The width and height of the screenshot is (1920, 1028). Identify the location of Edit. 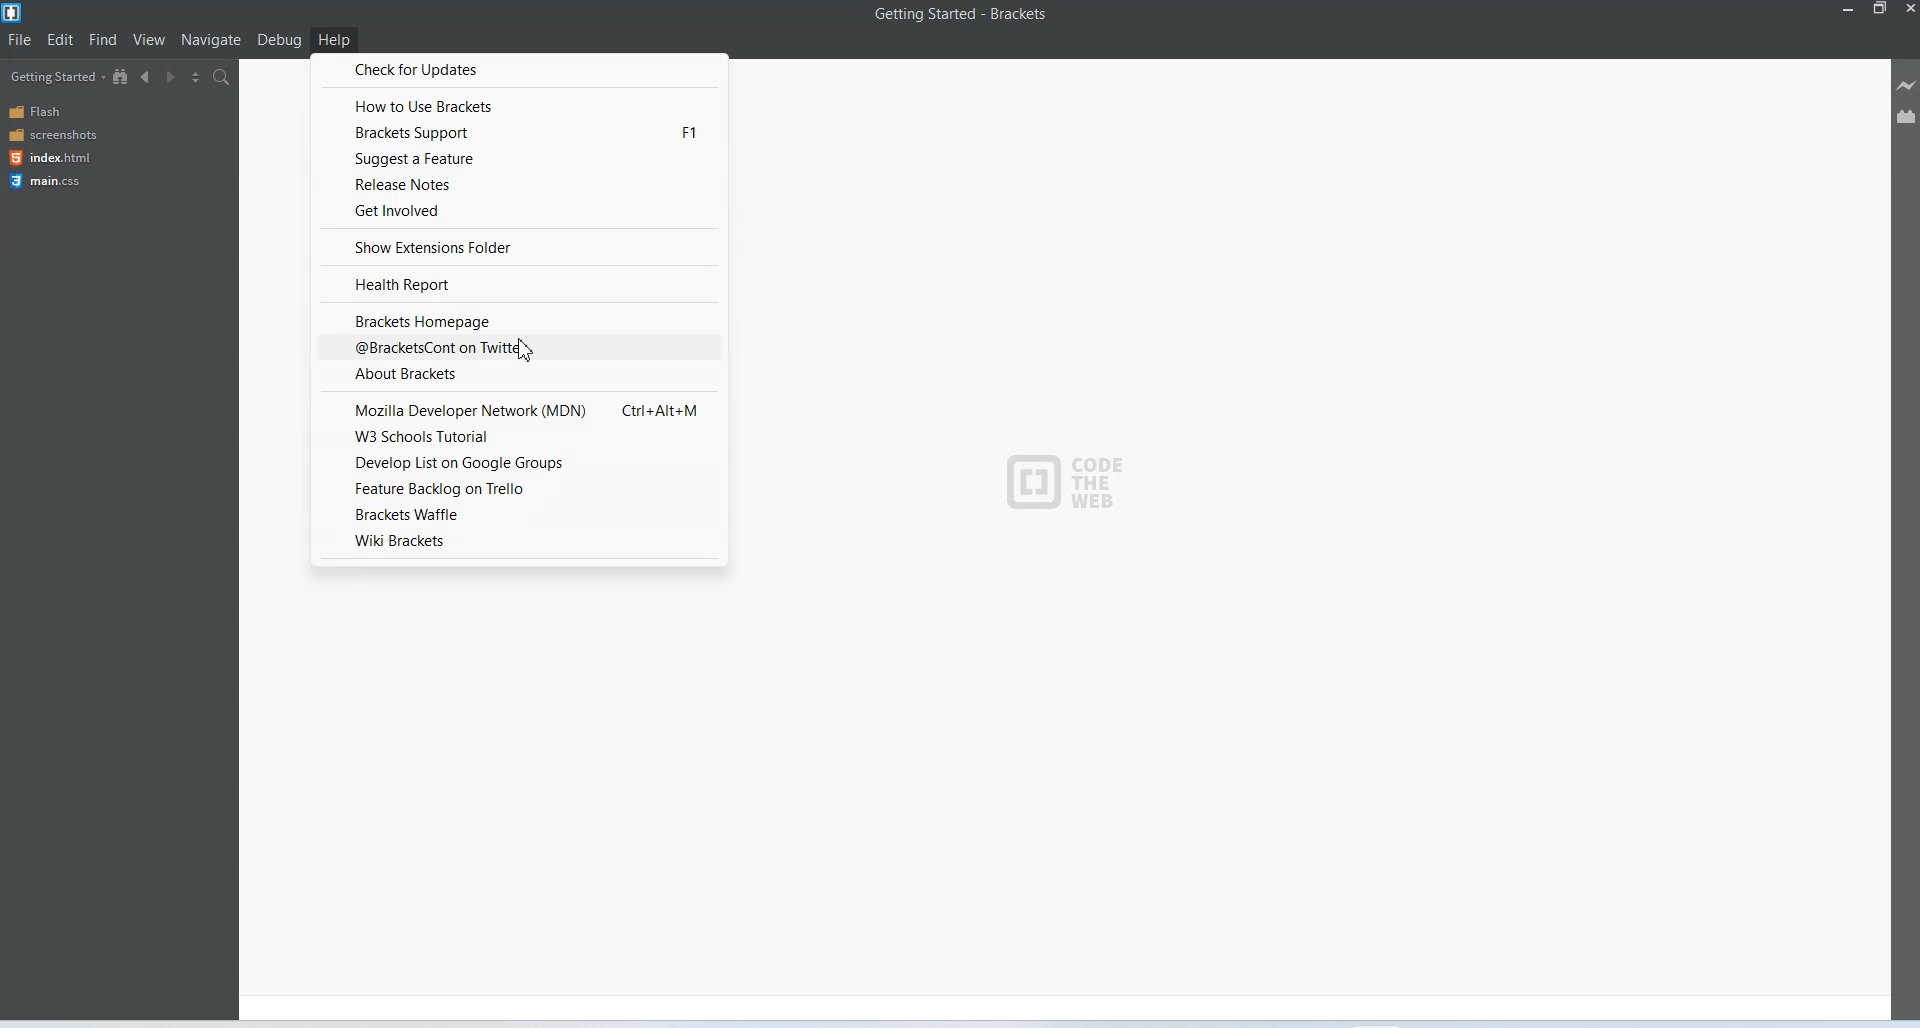
(60, 40).